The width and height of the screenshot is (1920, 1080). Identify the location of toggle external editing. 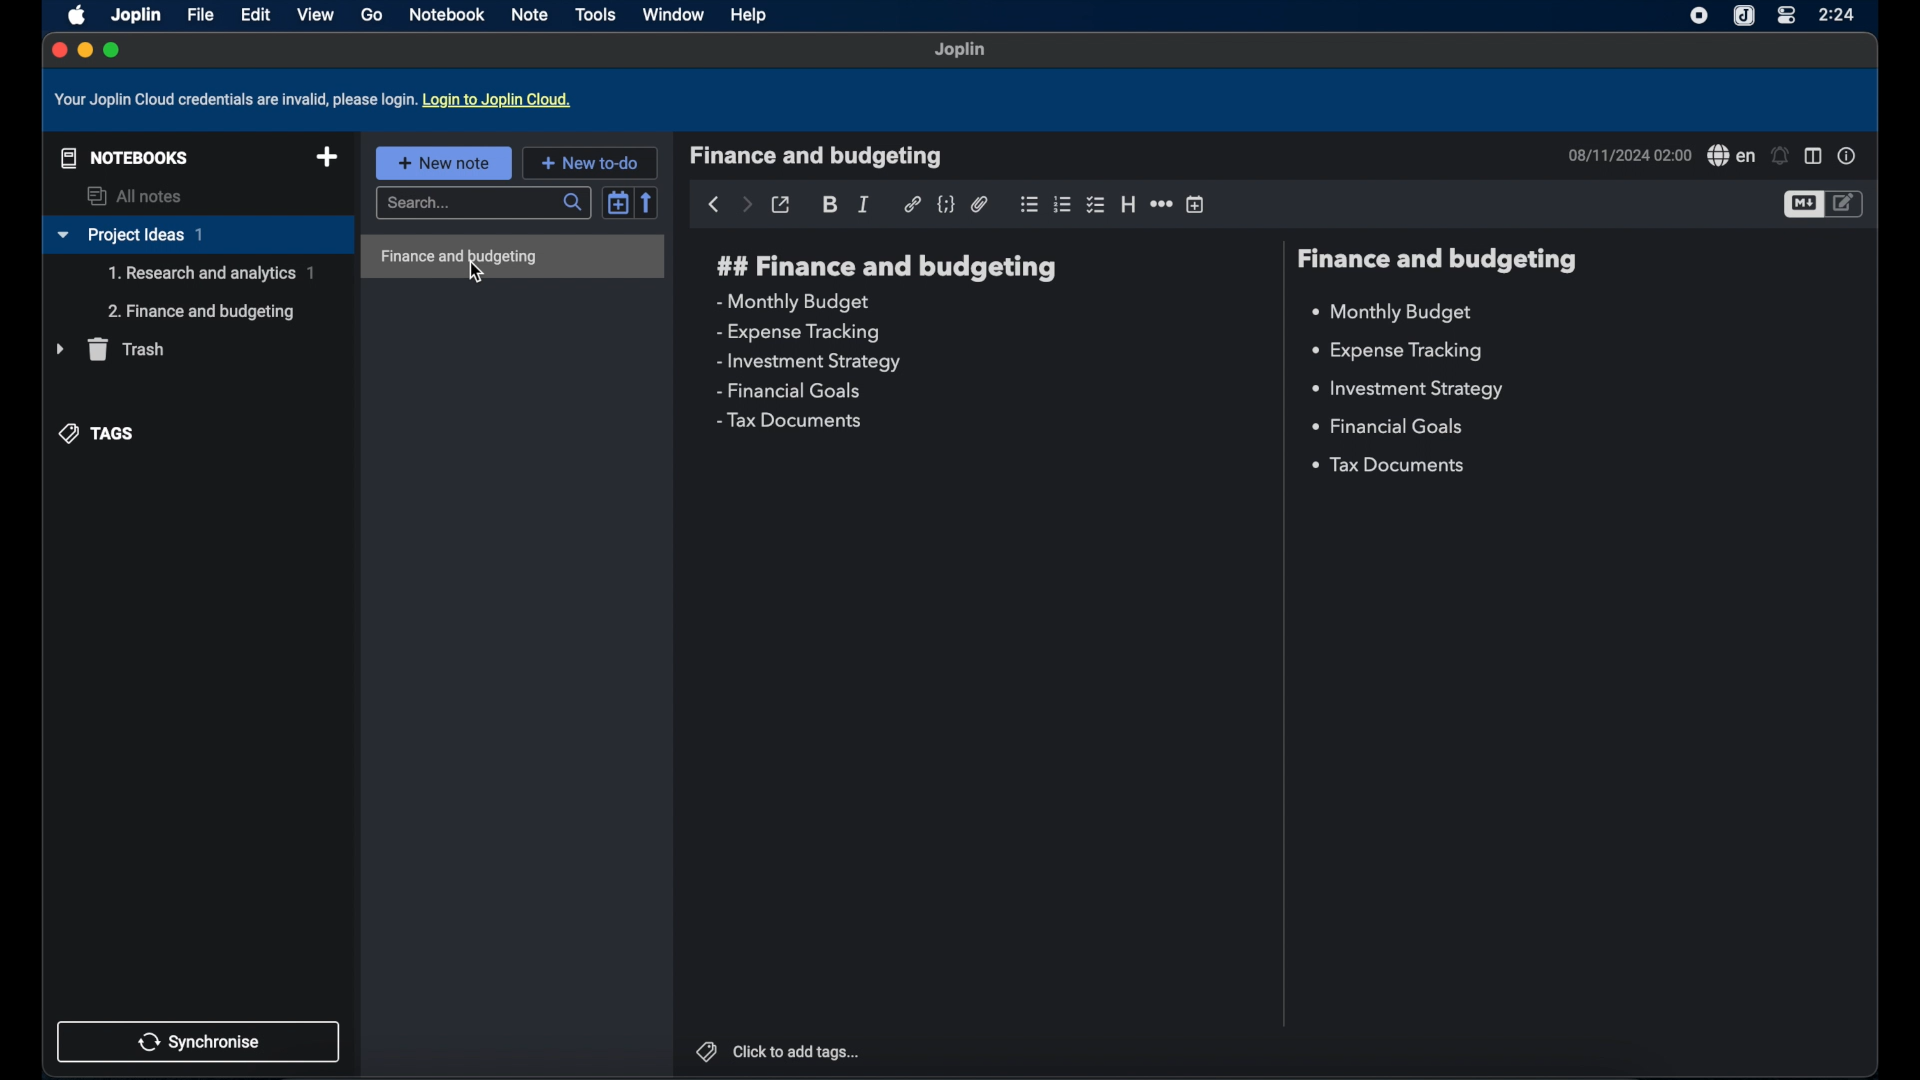
(782, 205).